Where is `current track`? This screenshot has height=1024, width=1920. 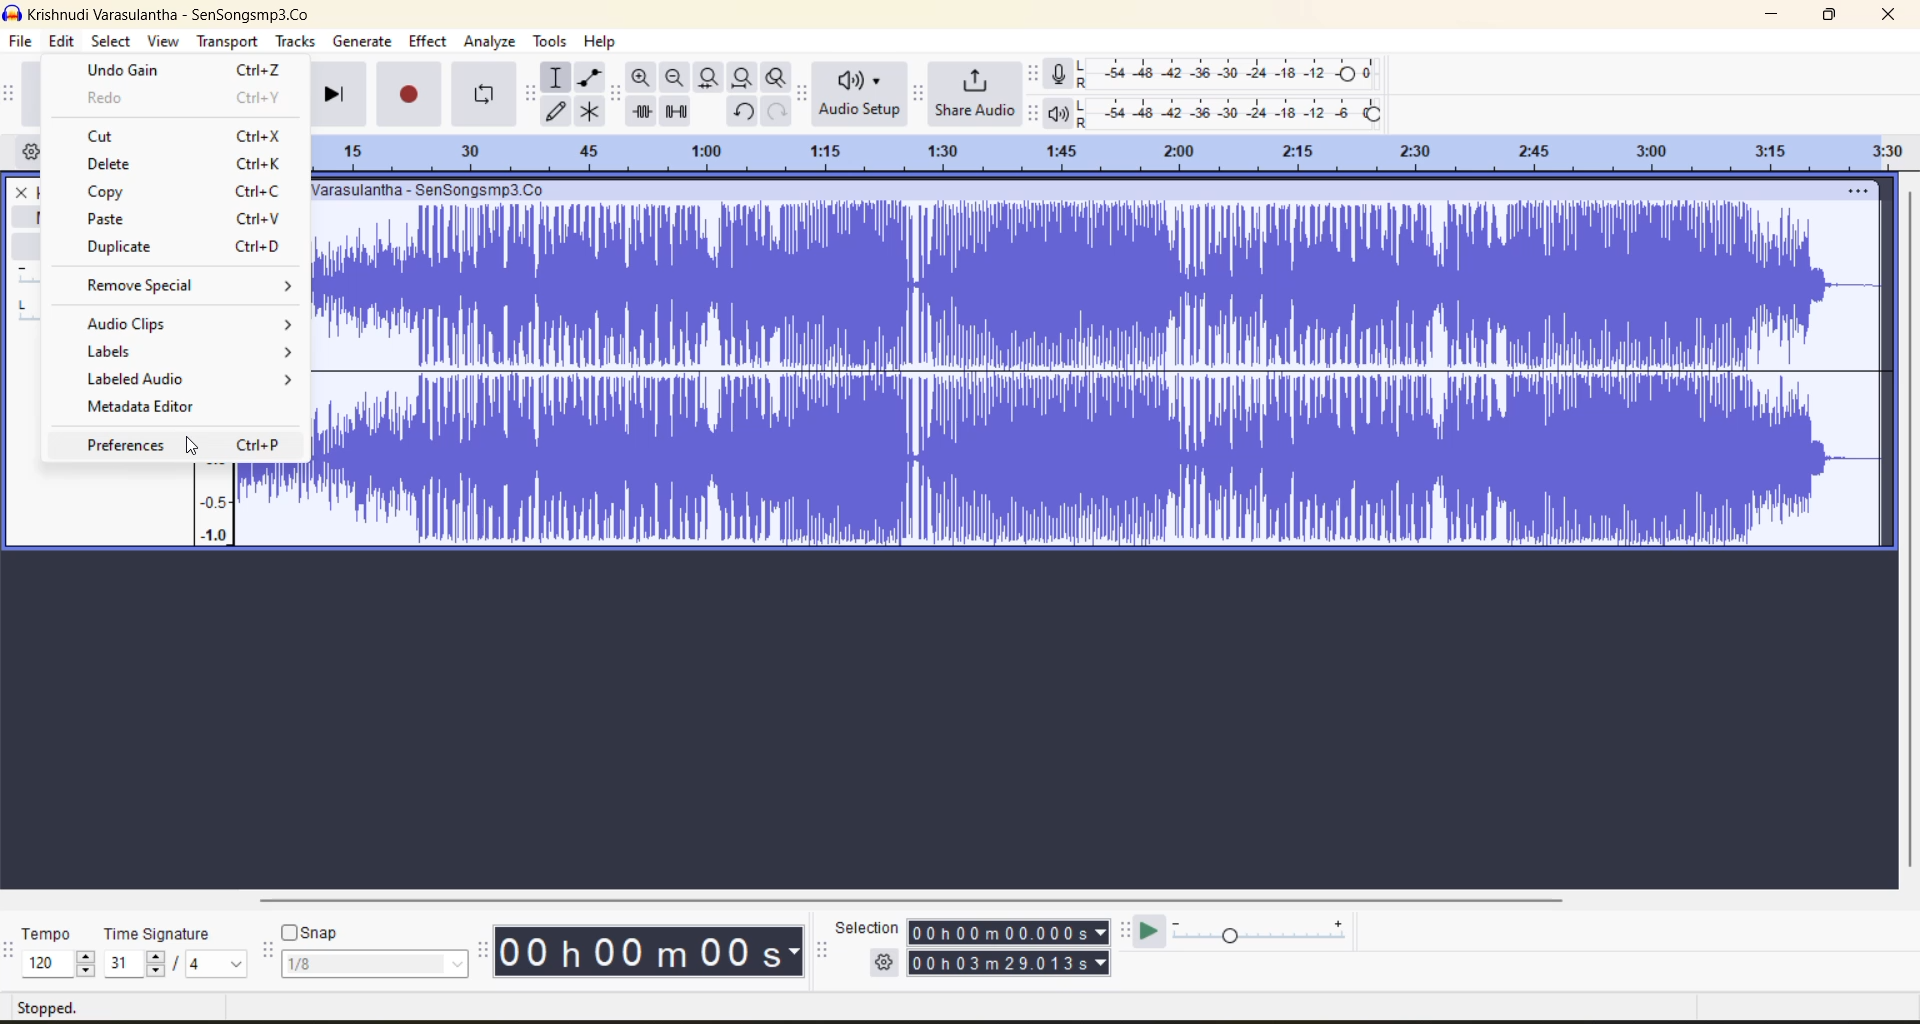 current track is located at coordinates (1102, 378).